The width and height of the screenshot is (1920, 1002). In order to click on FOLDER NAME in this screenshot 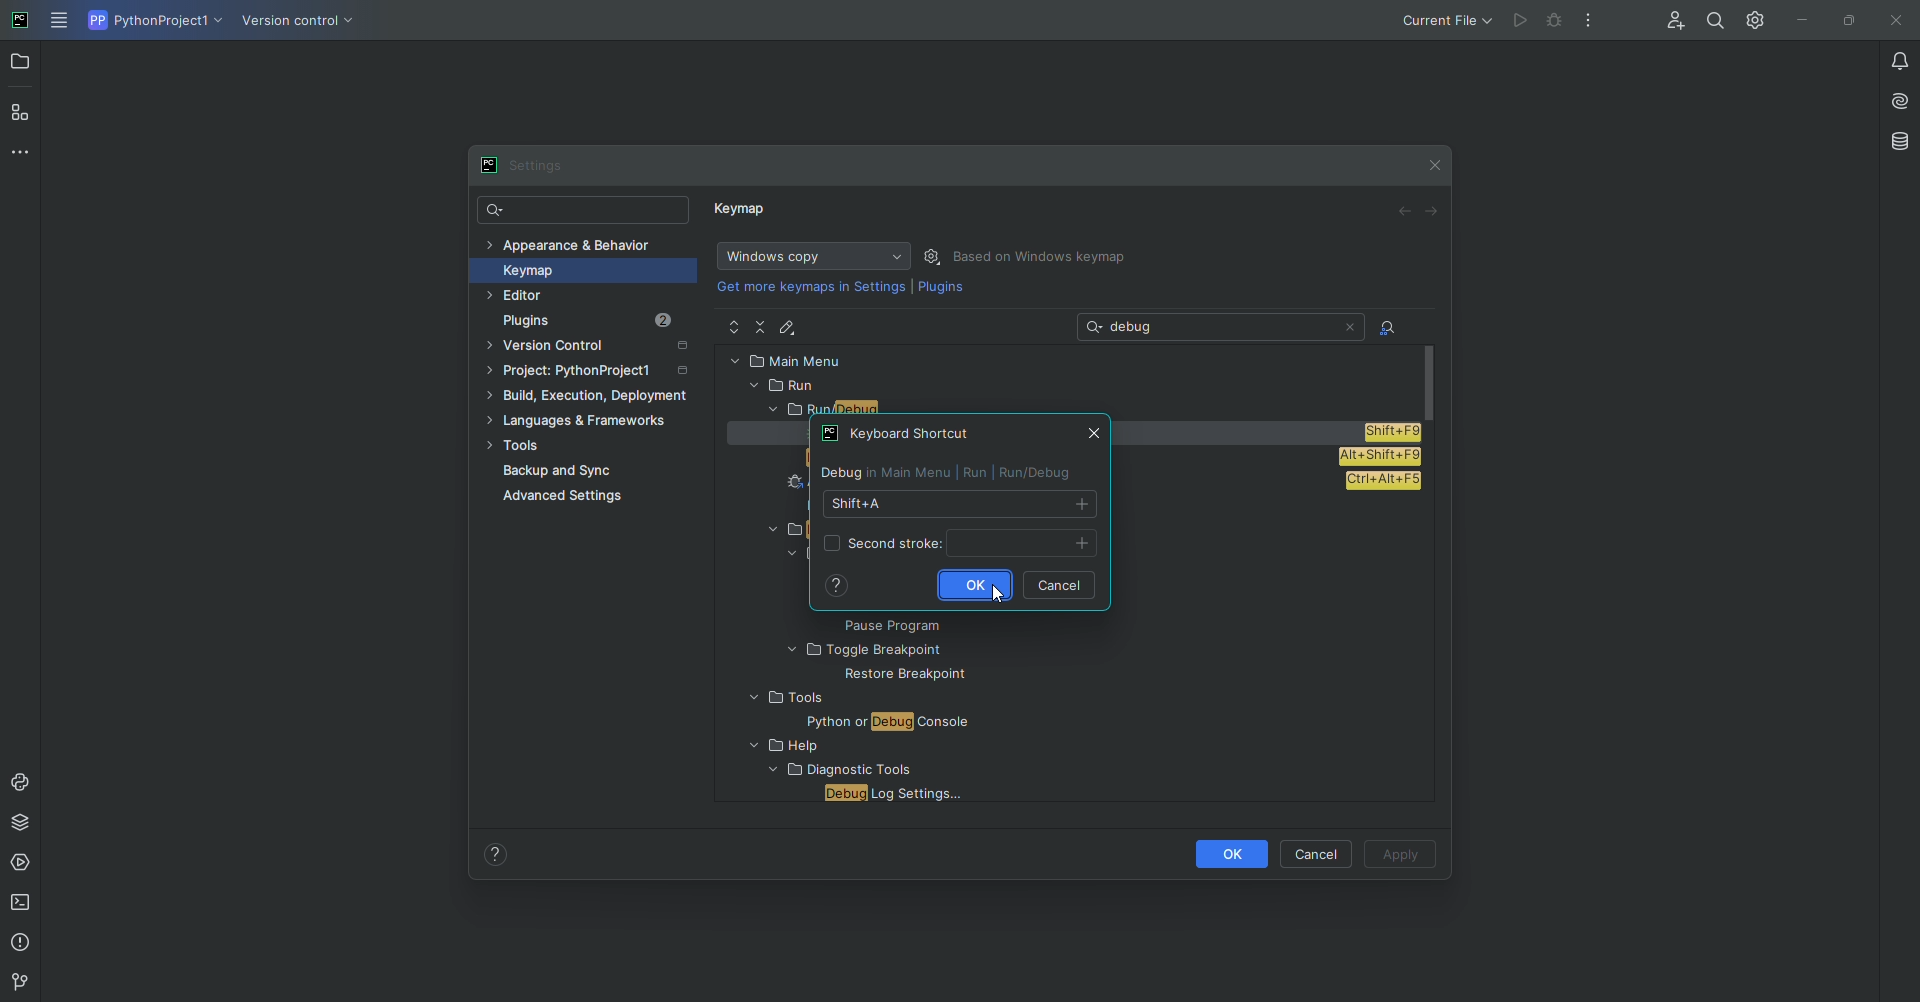, I will do `click(923, 651)`.